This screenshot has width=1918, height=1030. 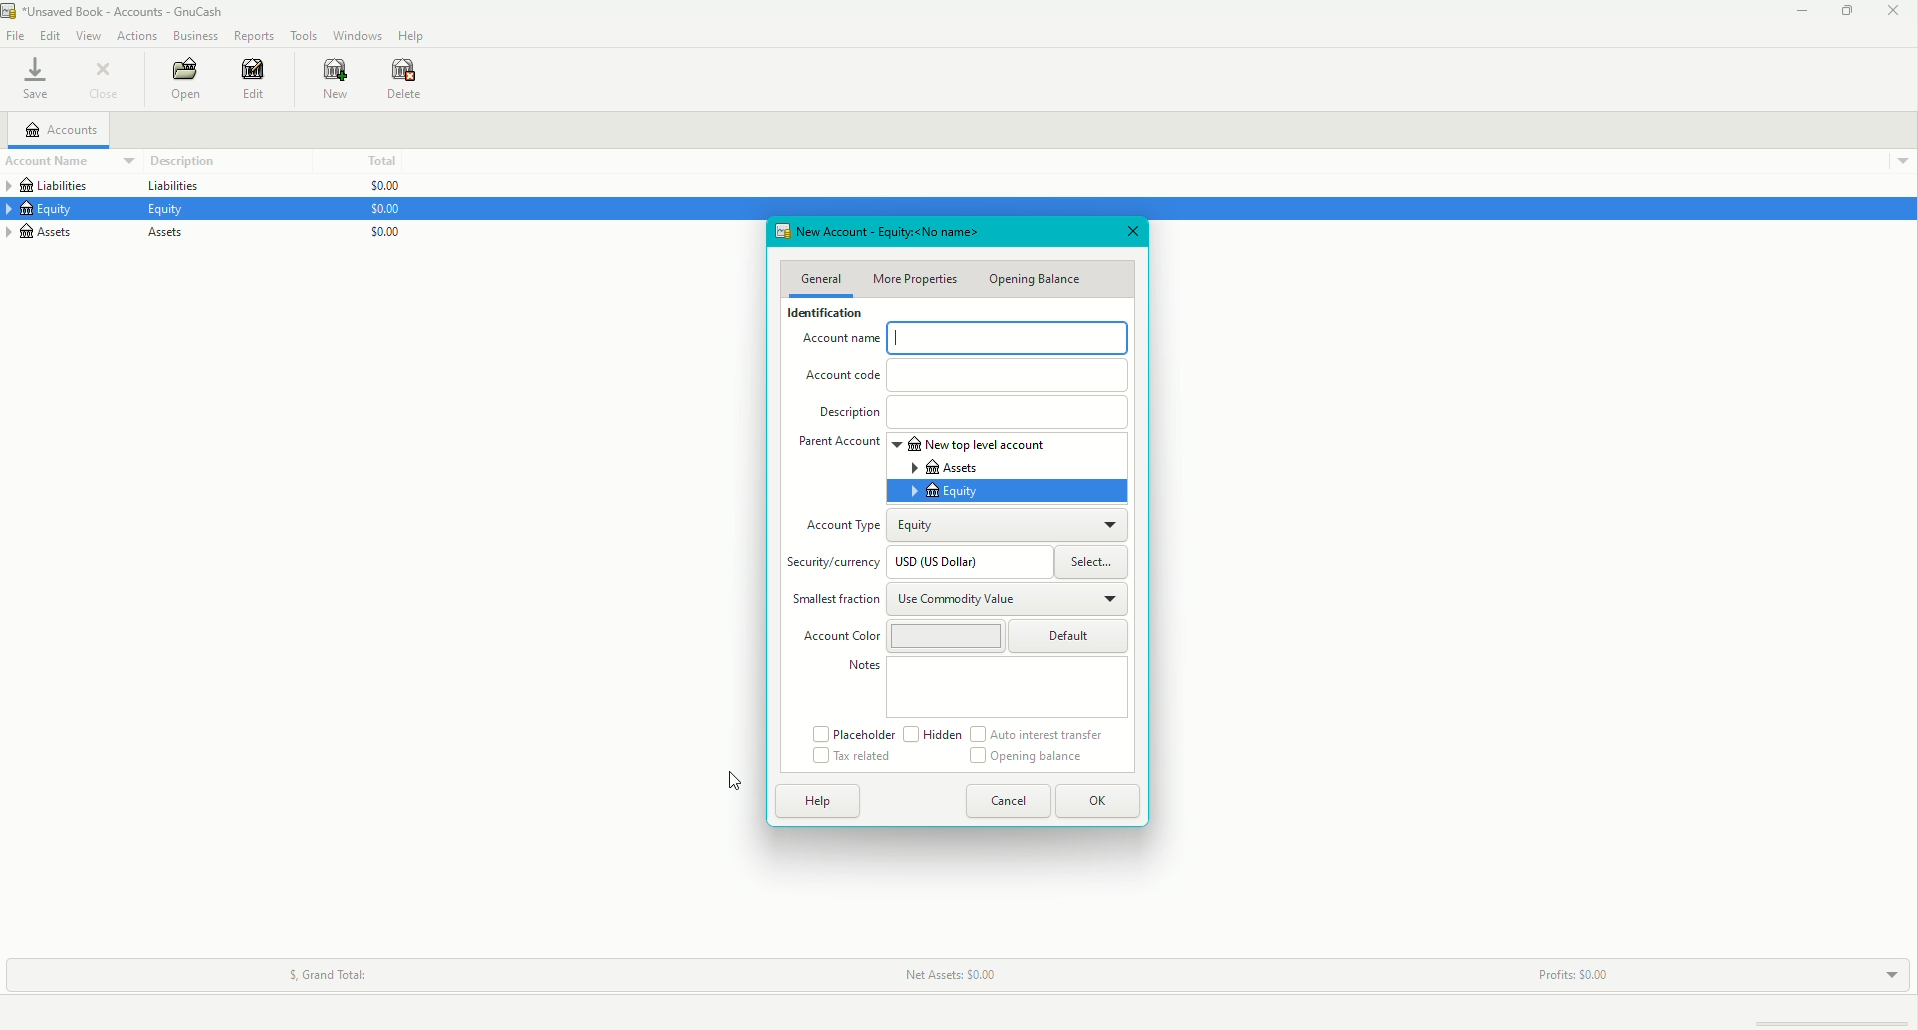 I want to click on Net Assets, so click(x=946, y=975).